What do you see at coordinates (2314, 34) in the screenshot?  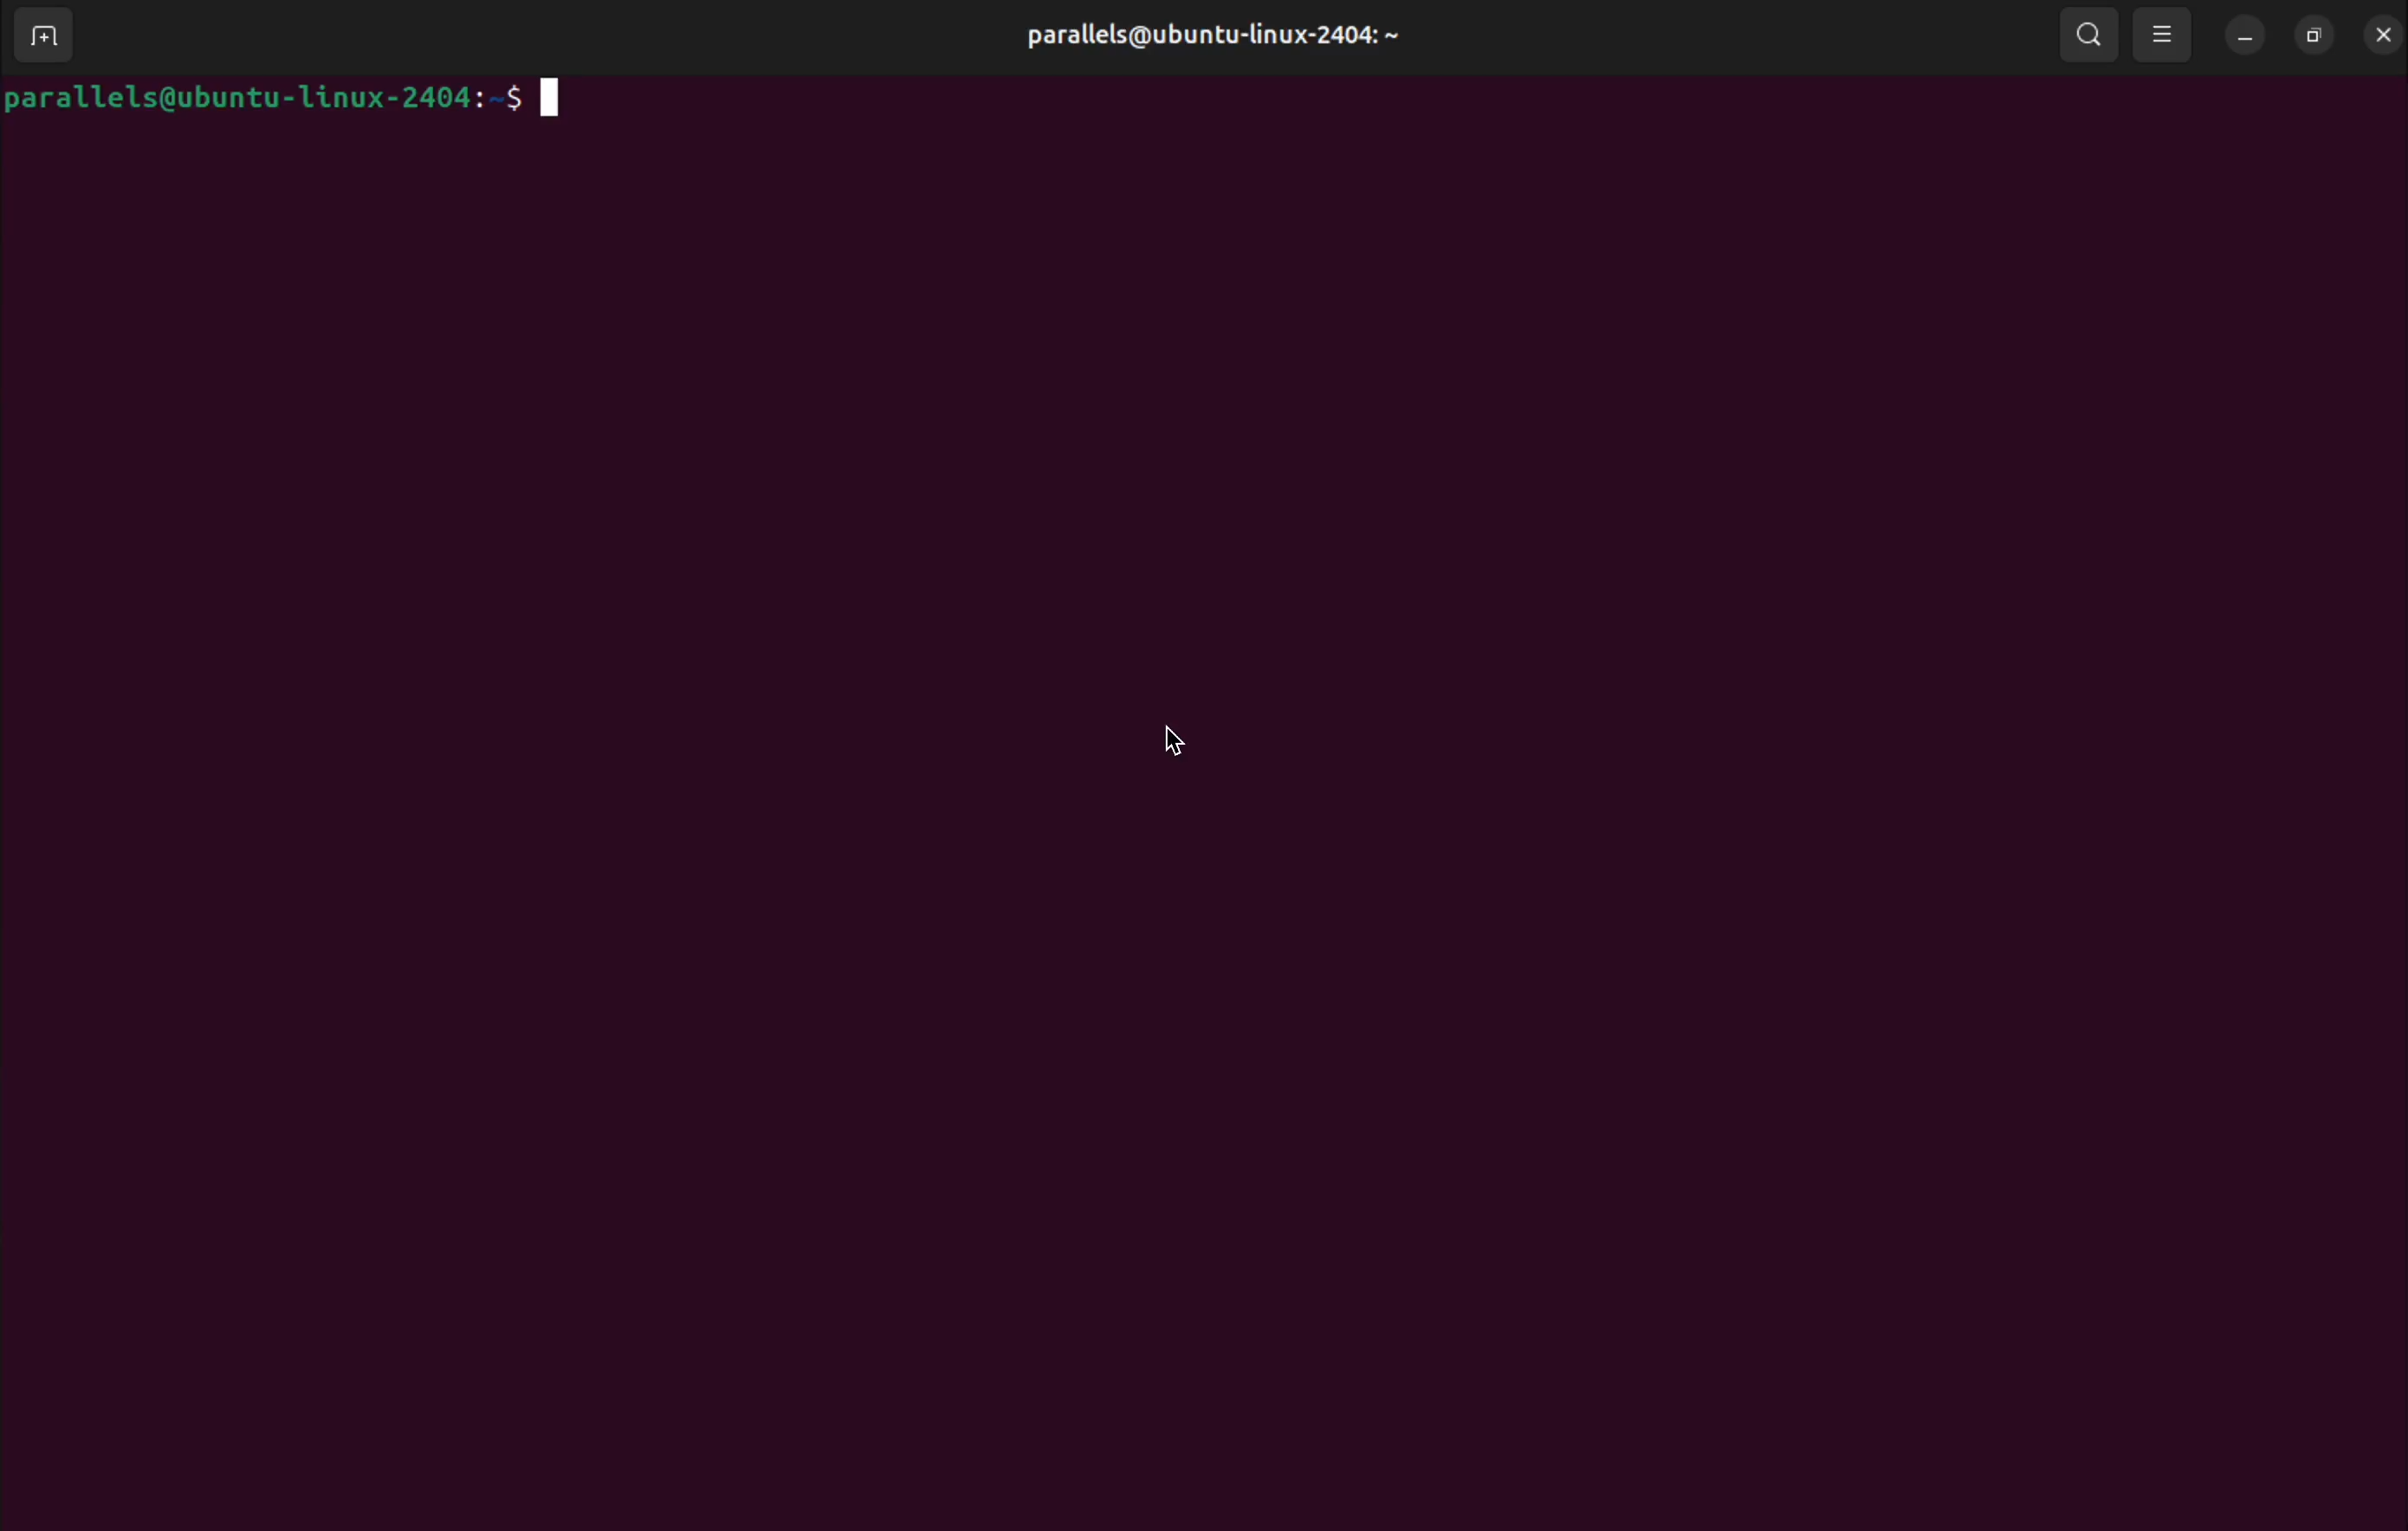 I see `resize` at bounding box center [2314, 34].